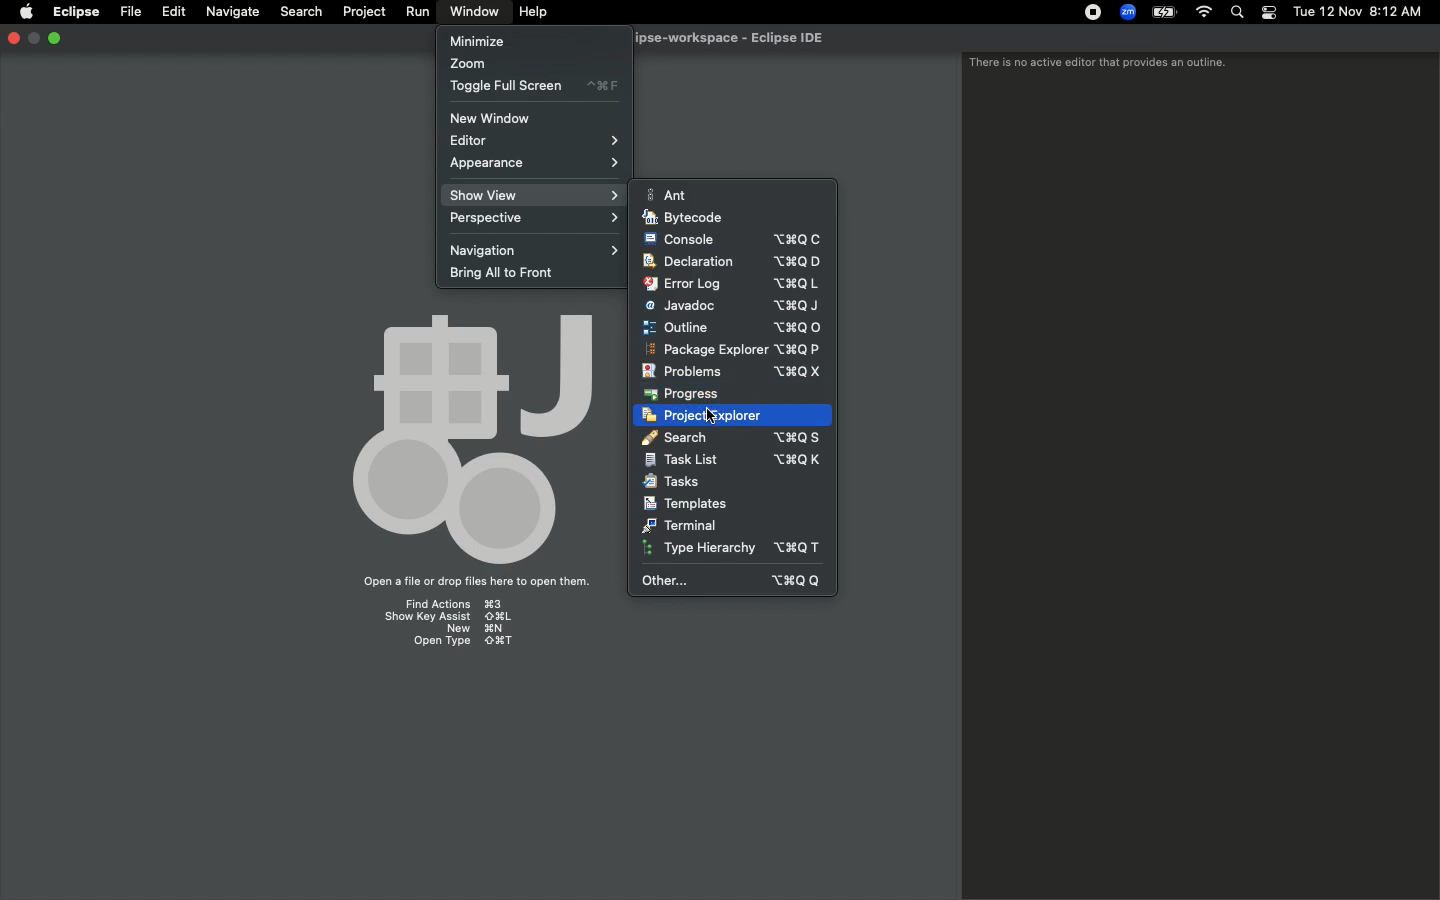  Describe the element at coordinates (728, 349) in the screenshot. I see `Package explorer` at that location.